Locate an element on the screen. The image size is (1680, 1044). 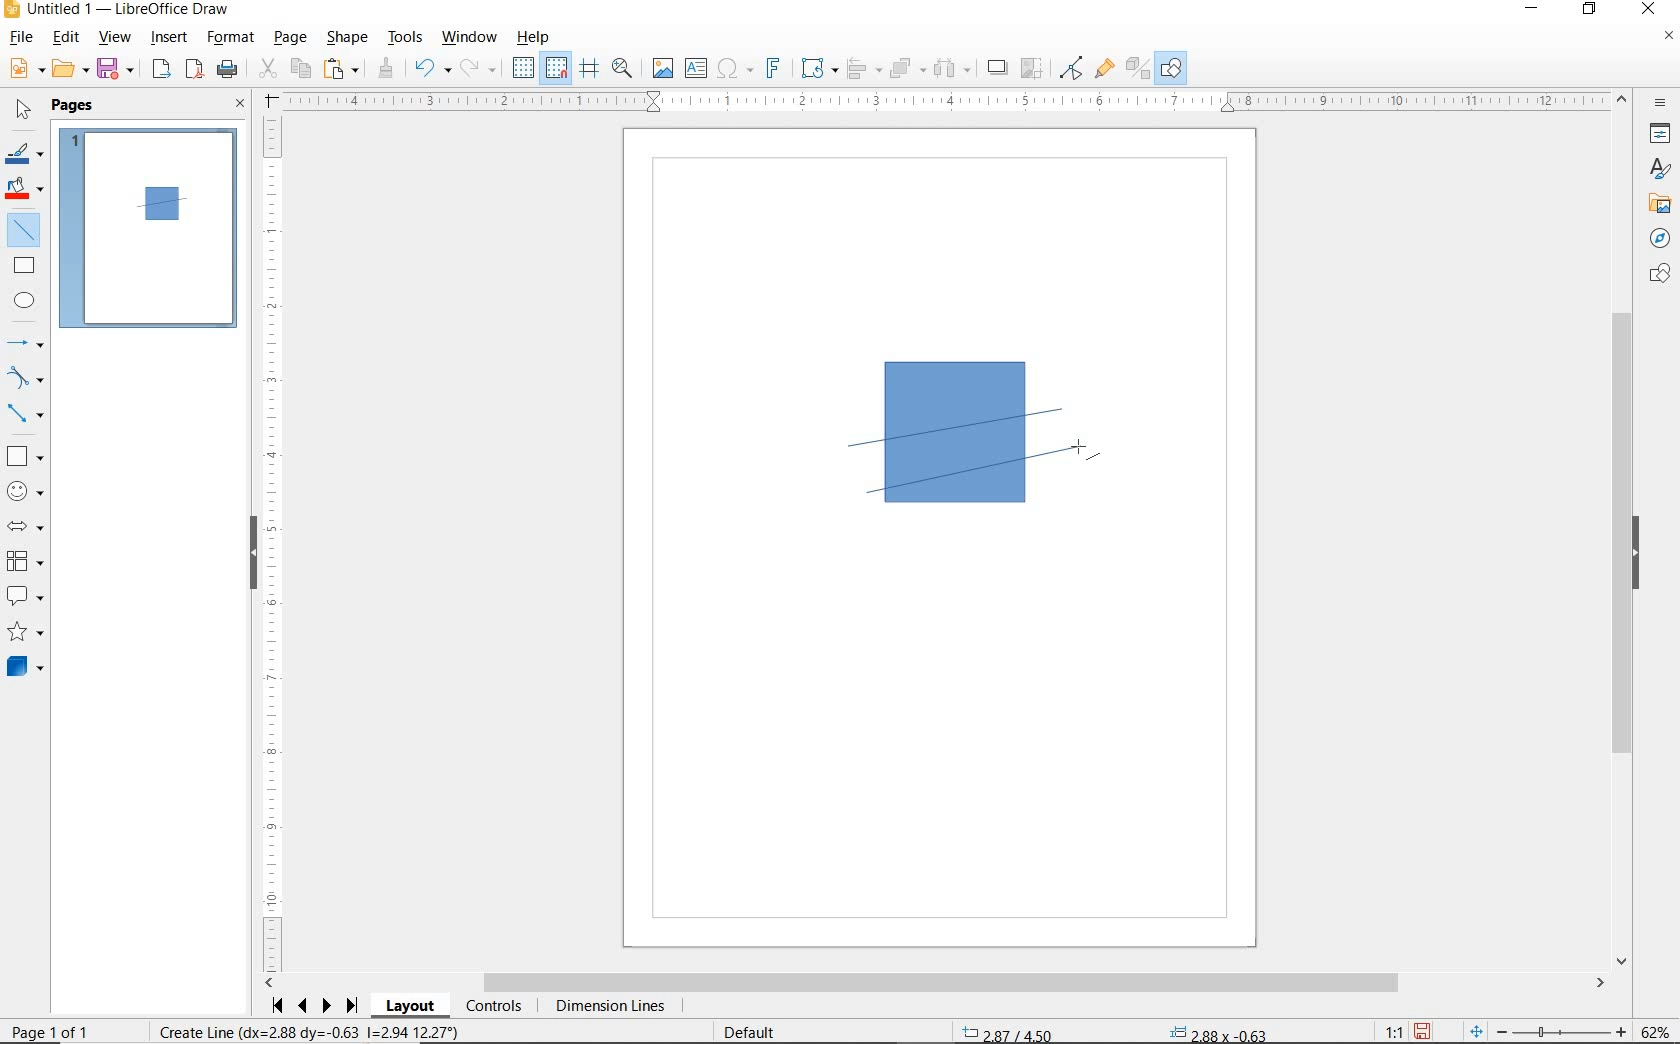
OPEN is located at coordinates (71, 69).